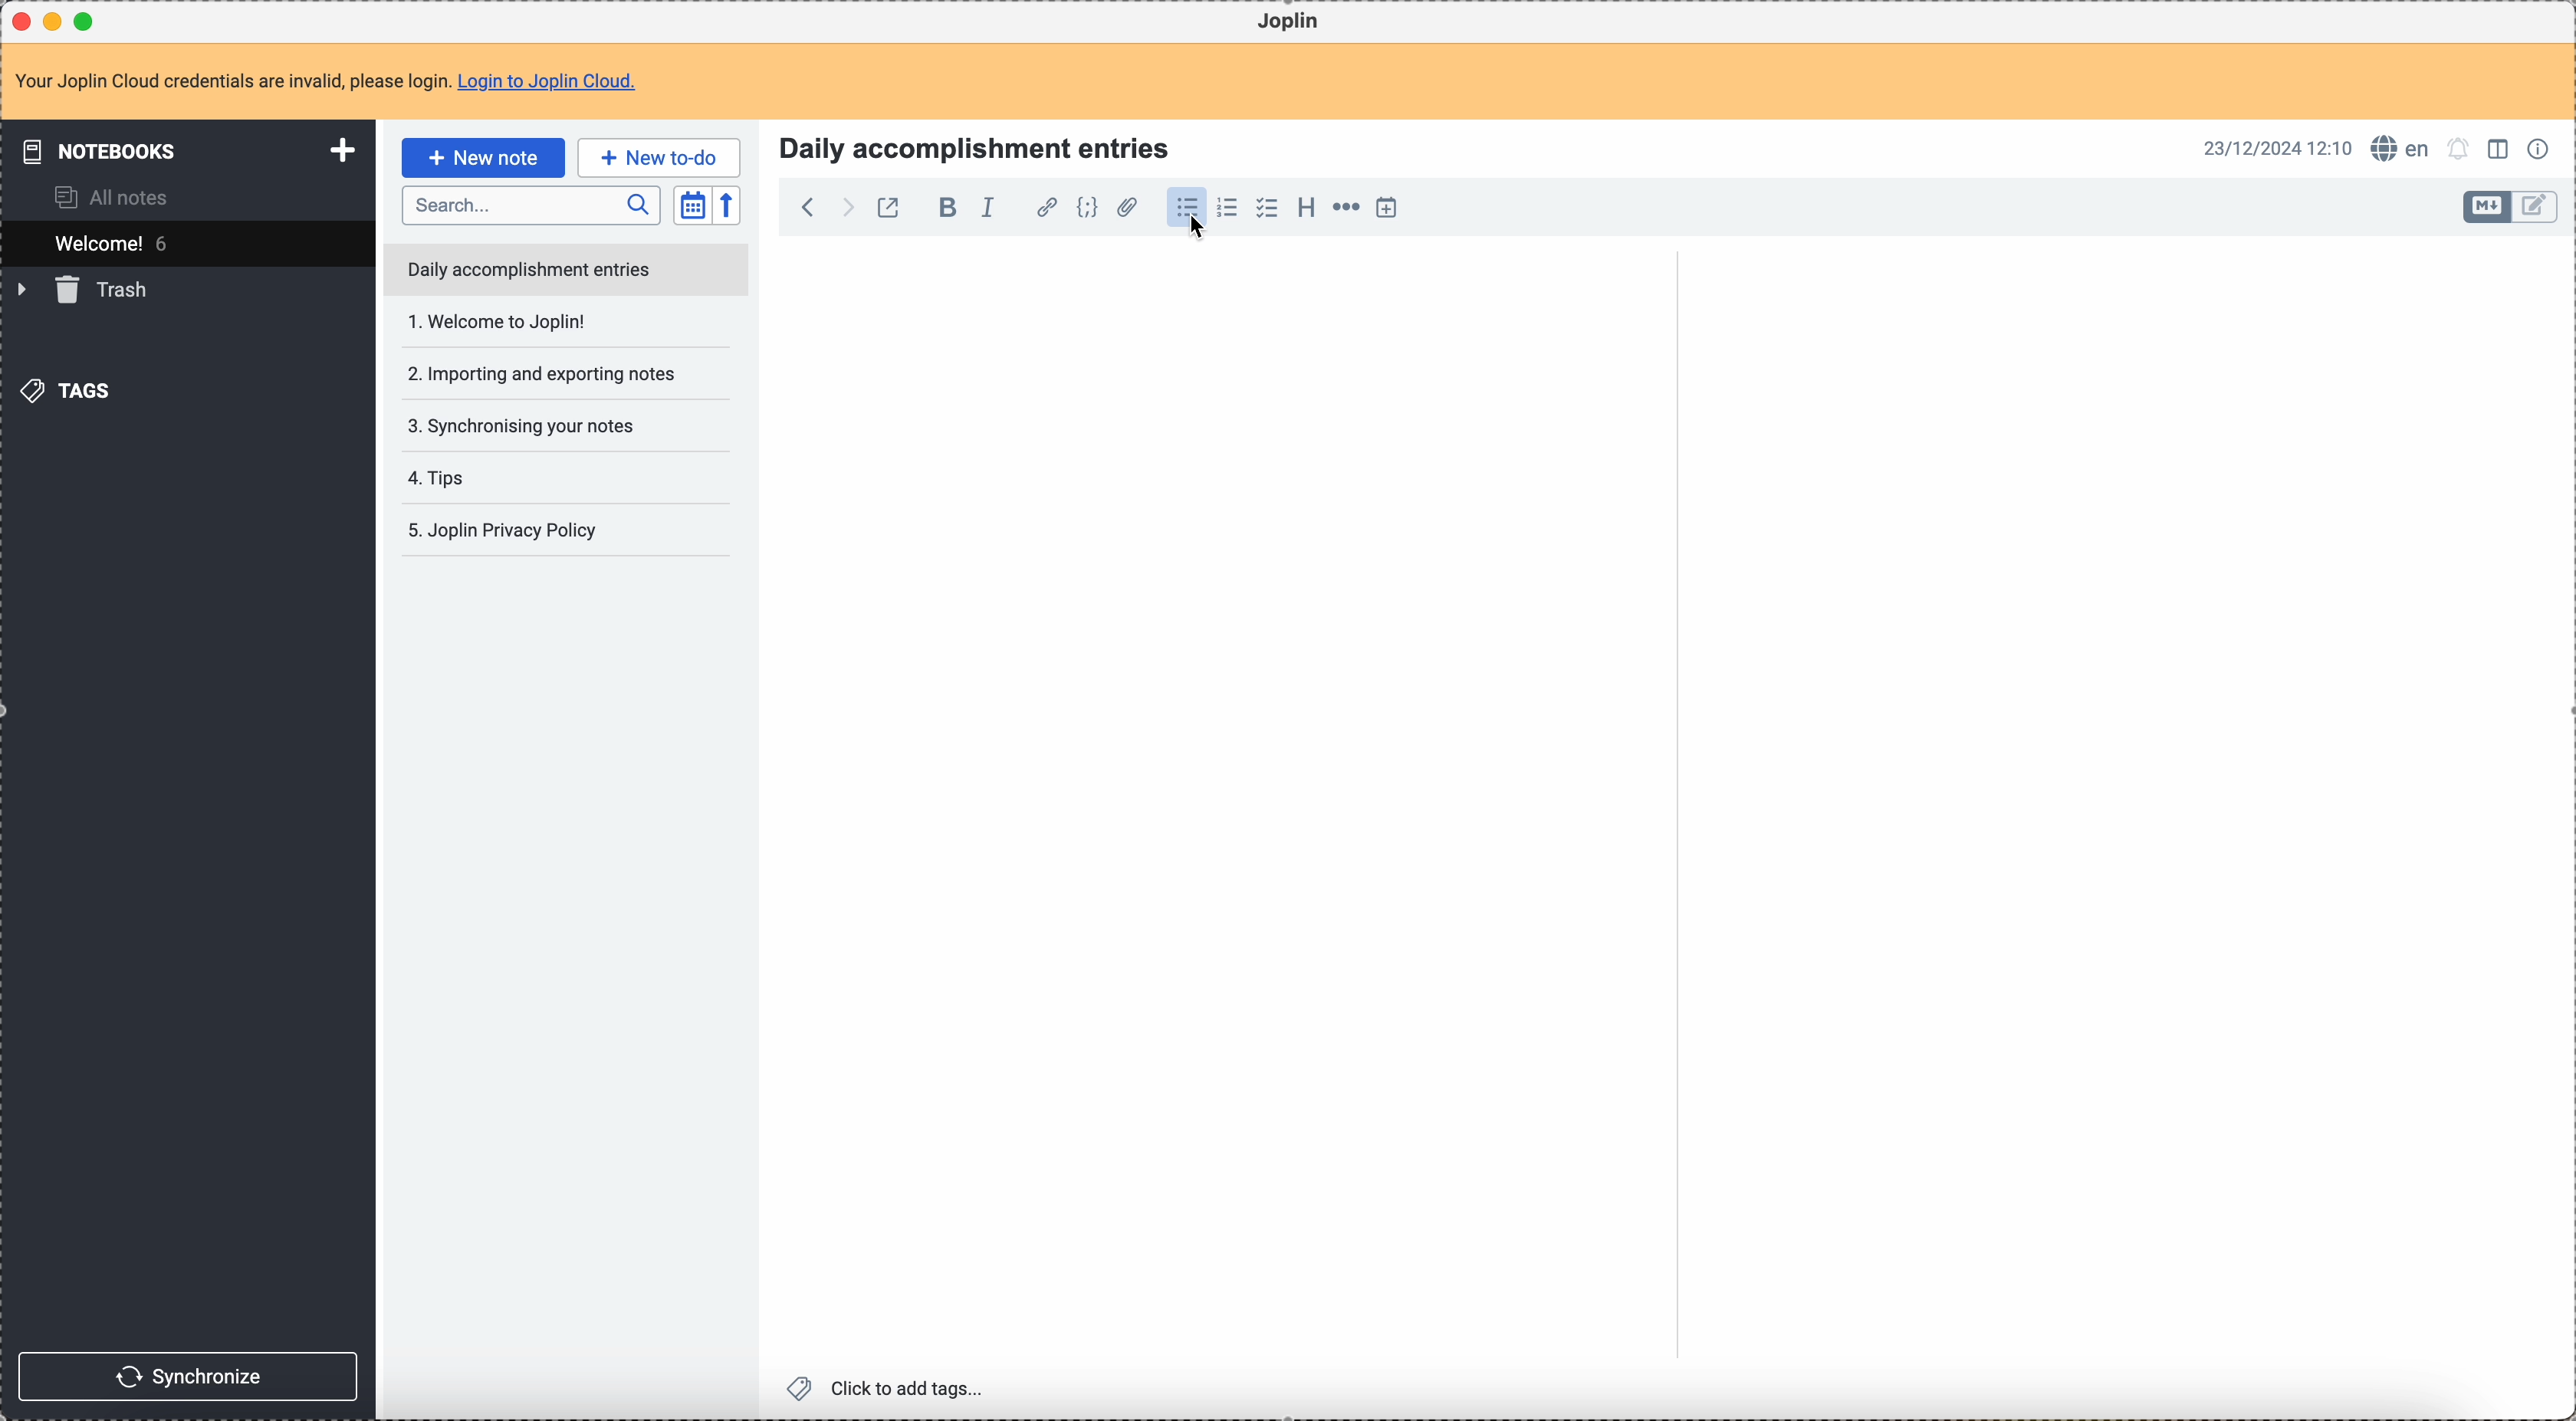 Image resolution: width=2576 pixels, height=1421 pixels. What do you see at coordinates (2401, 149) in the screenshot?
I see `spell checker` at bounding box center [2401, 149].